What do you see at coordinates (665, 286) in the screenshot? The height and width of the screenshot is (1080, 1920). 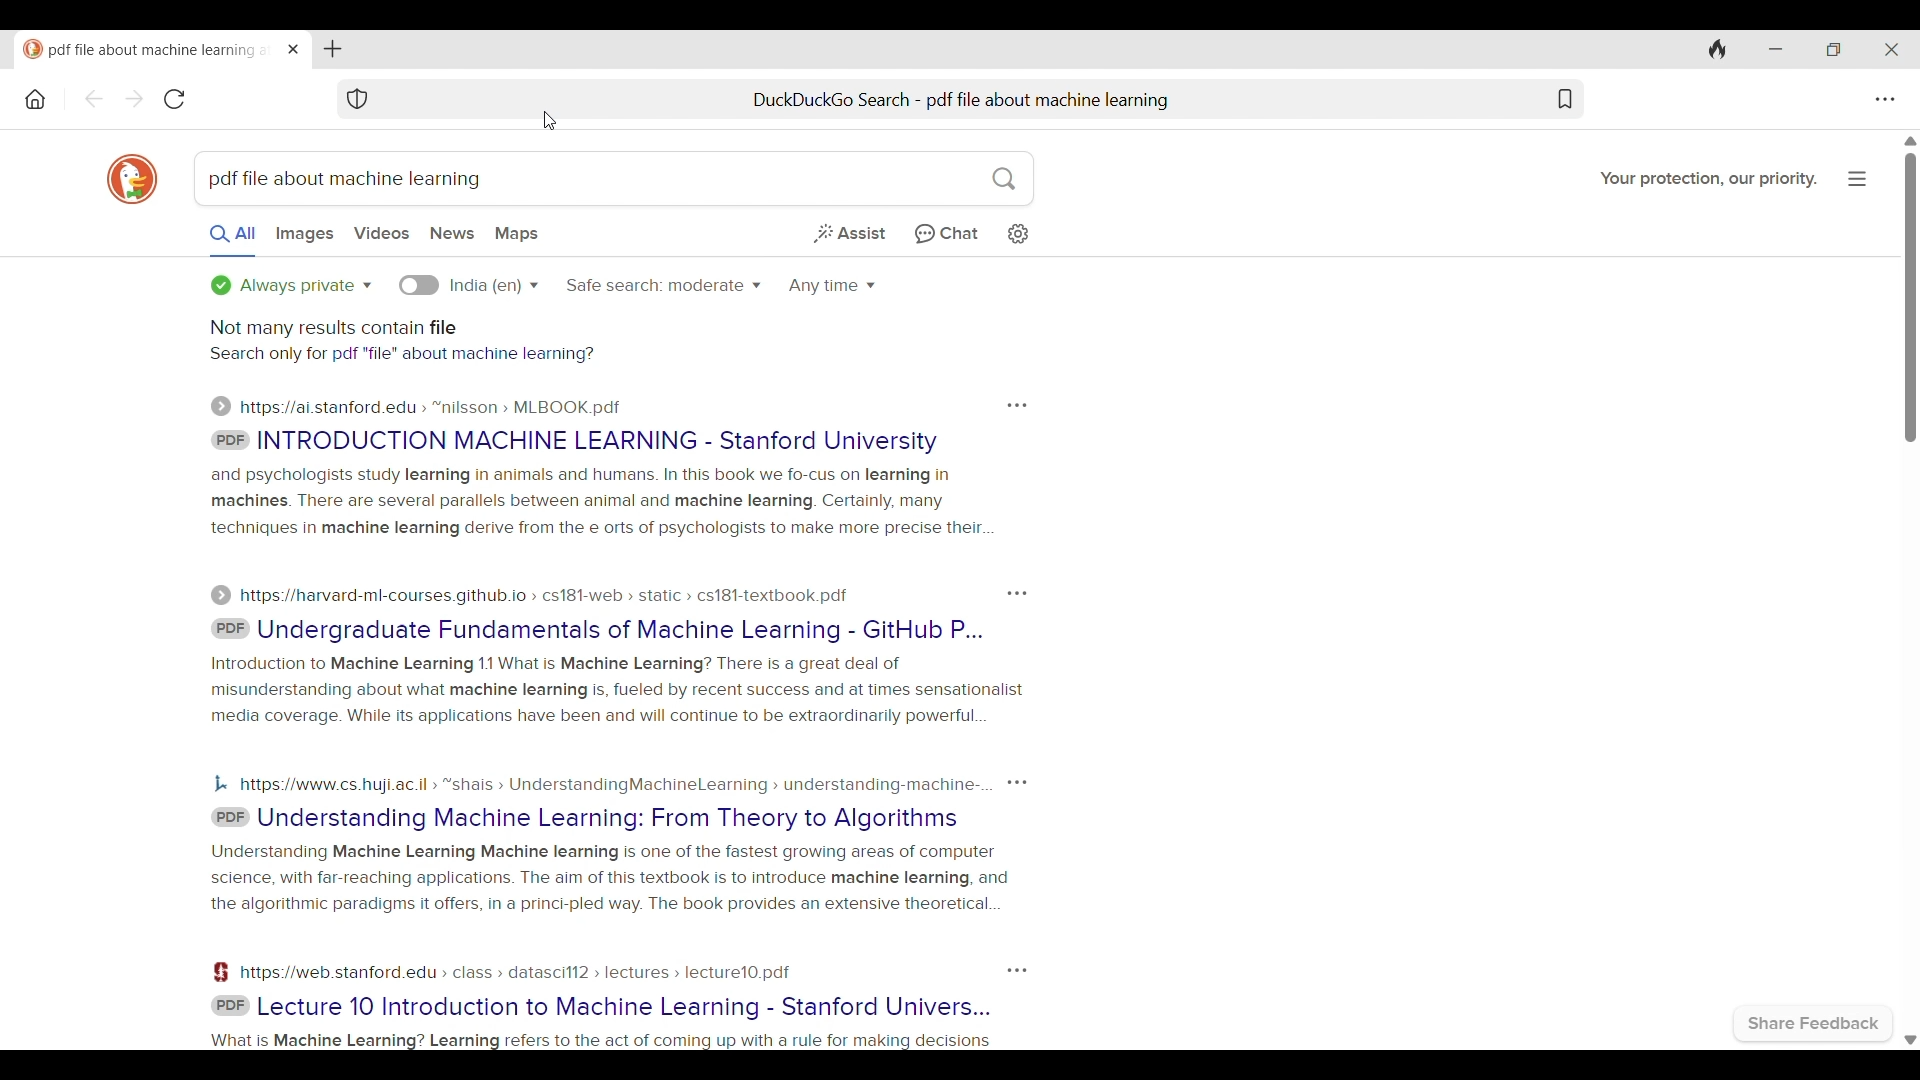 I see `Safe search options ` at bounding box center [665, 286].